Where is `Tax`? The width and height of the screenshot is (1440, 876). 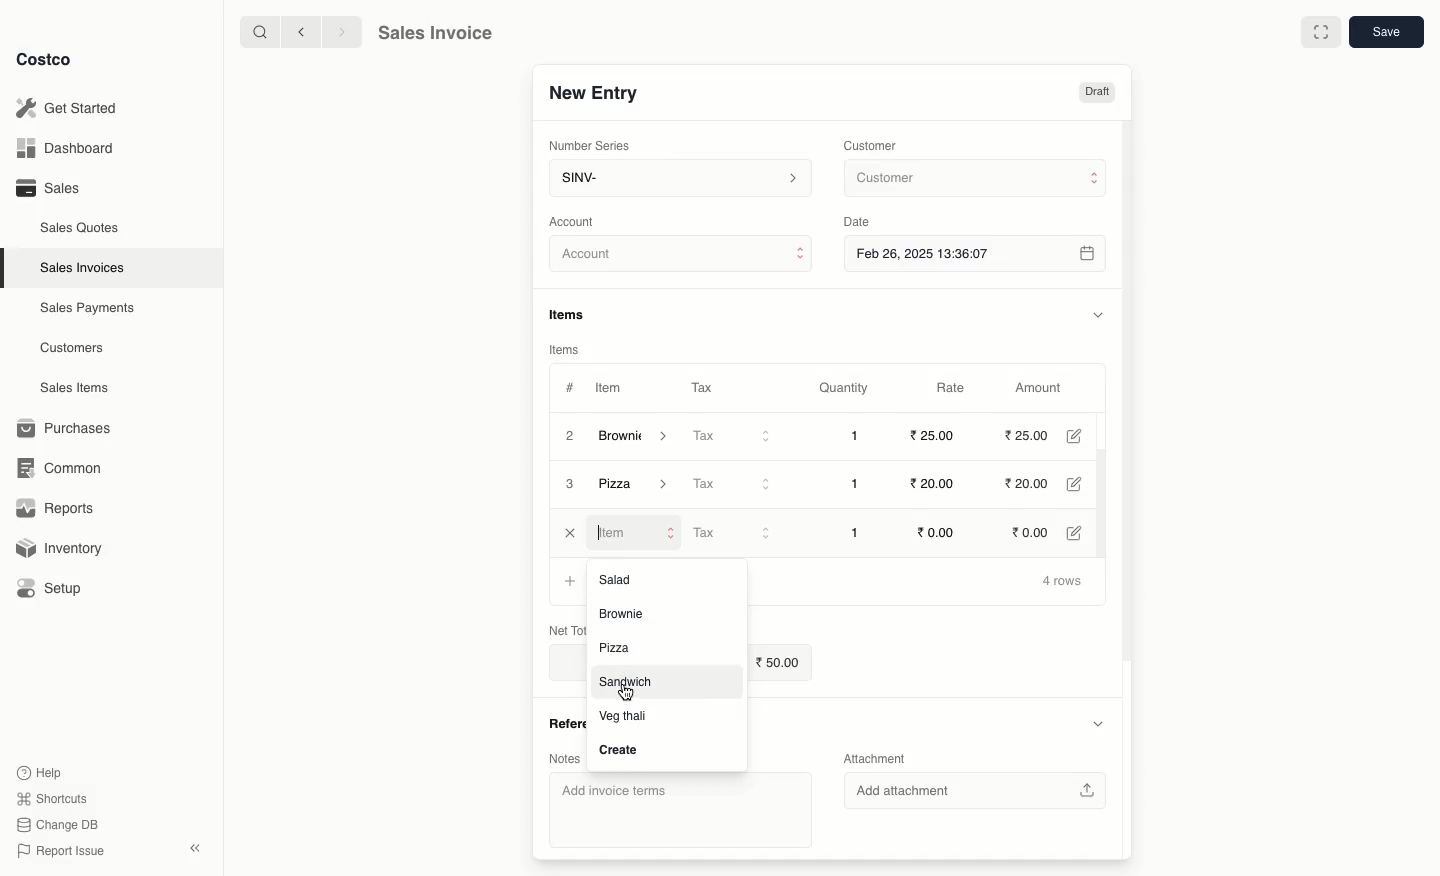 Tax is located at coordinates (733, 483).